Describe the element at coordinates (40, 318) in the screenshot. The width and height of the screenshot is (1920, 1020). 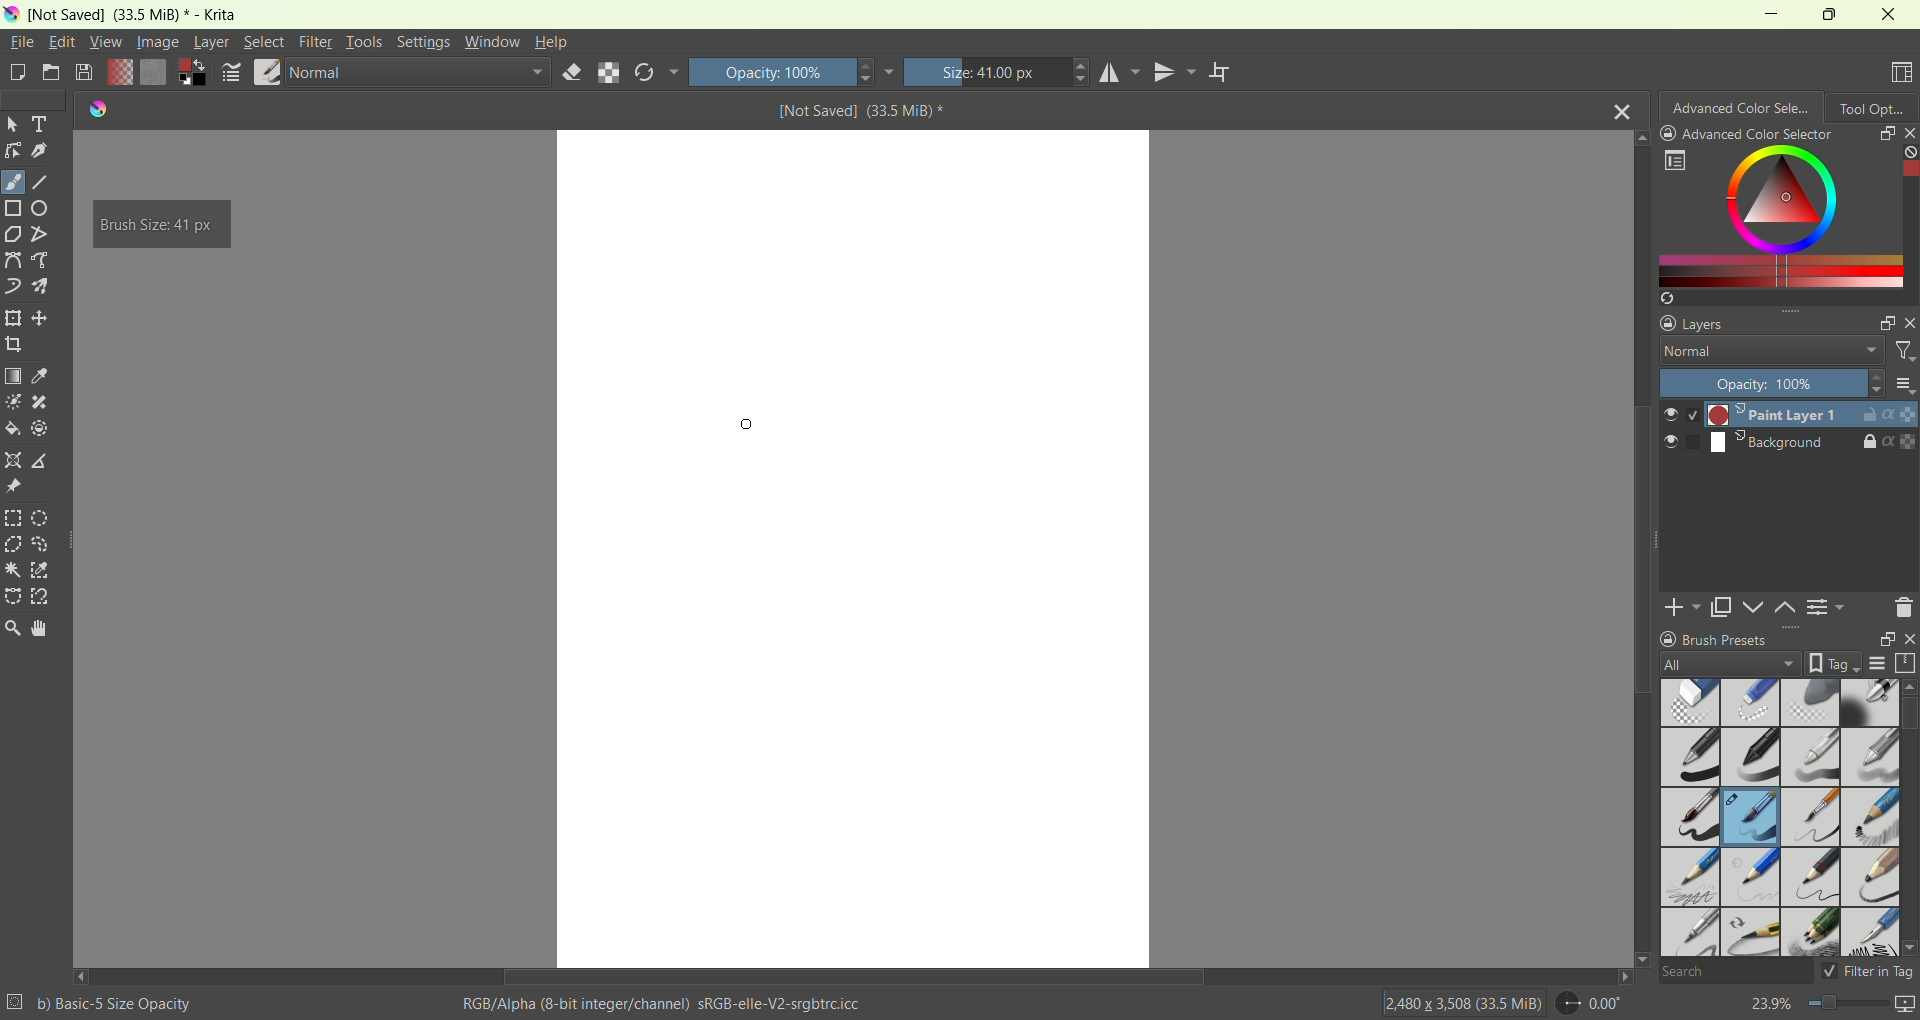
I see `move` at that location.